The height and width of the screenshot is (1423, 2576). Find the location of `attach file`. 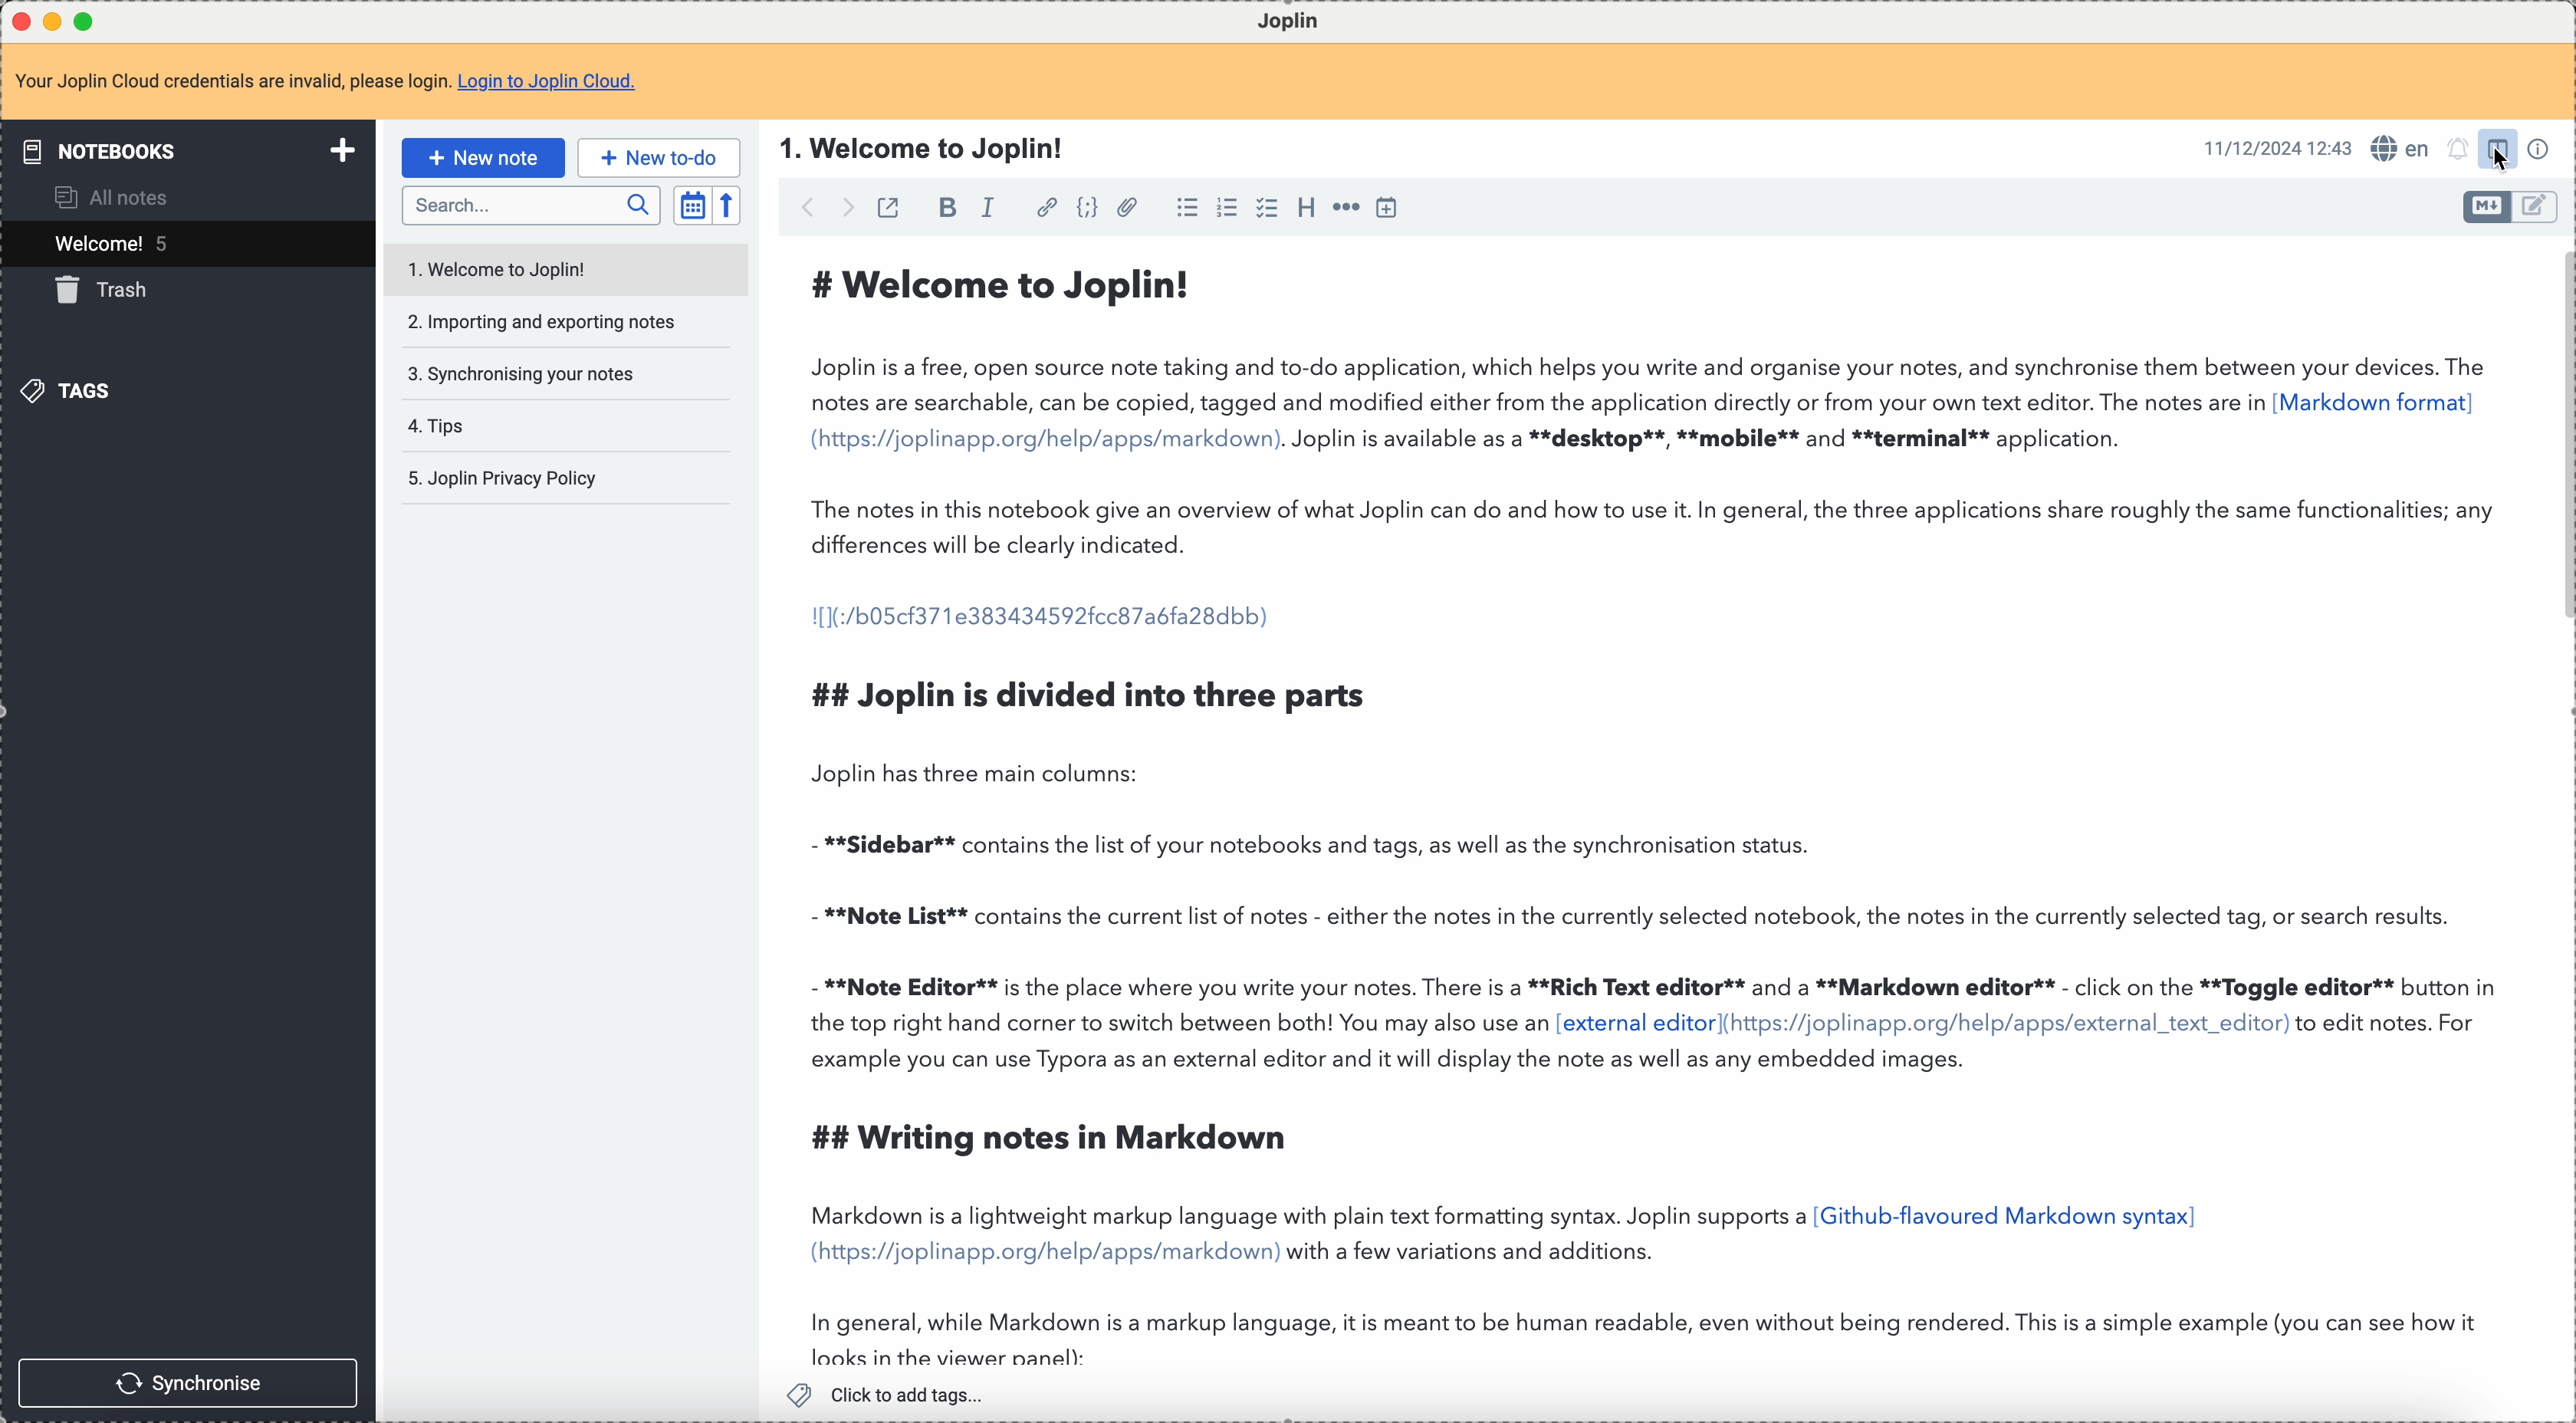

attach file is located at coordinates (1128, 207).